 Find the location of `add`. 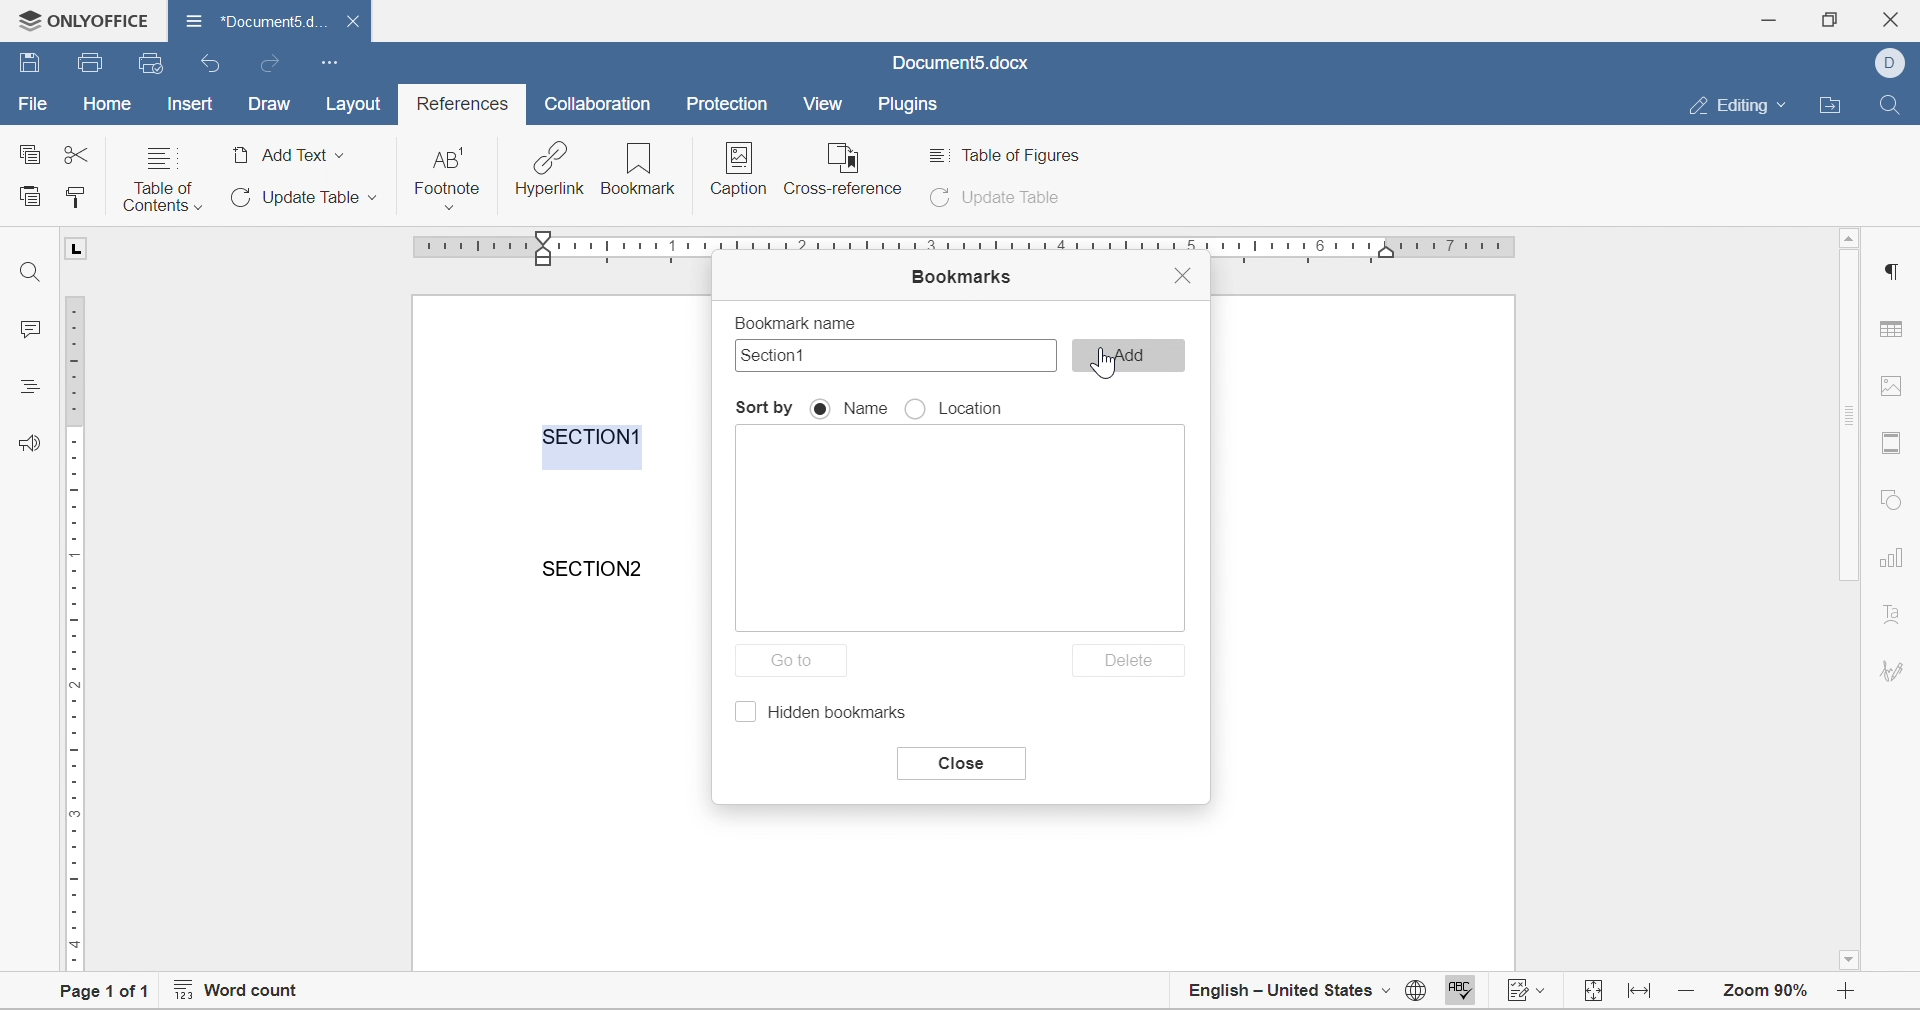

add is located at coordinates (1129, 355).